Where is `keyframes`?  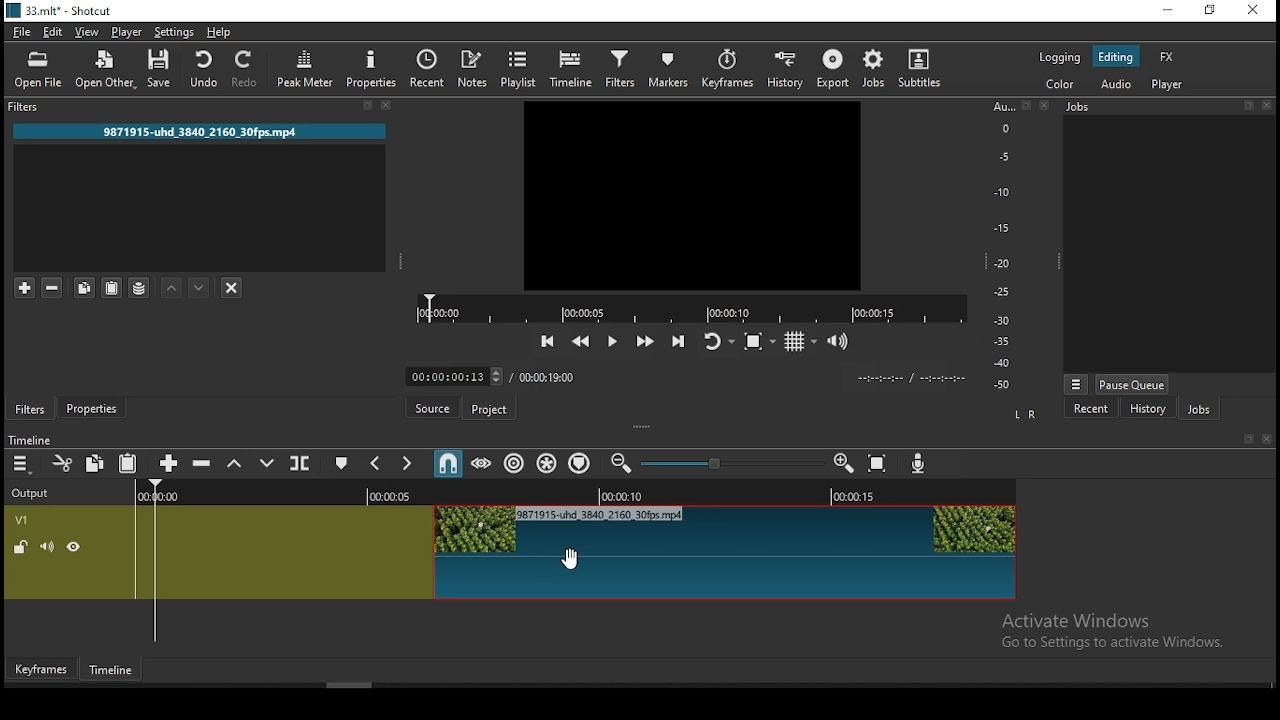
keyframes is located at coordinates (729, 67).